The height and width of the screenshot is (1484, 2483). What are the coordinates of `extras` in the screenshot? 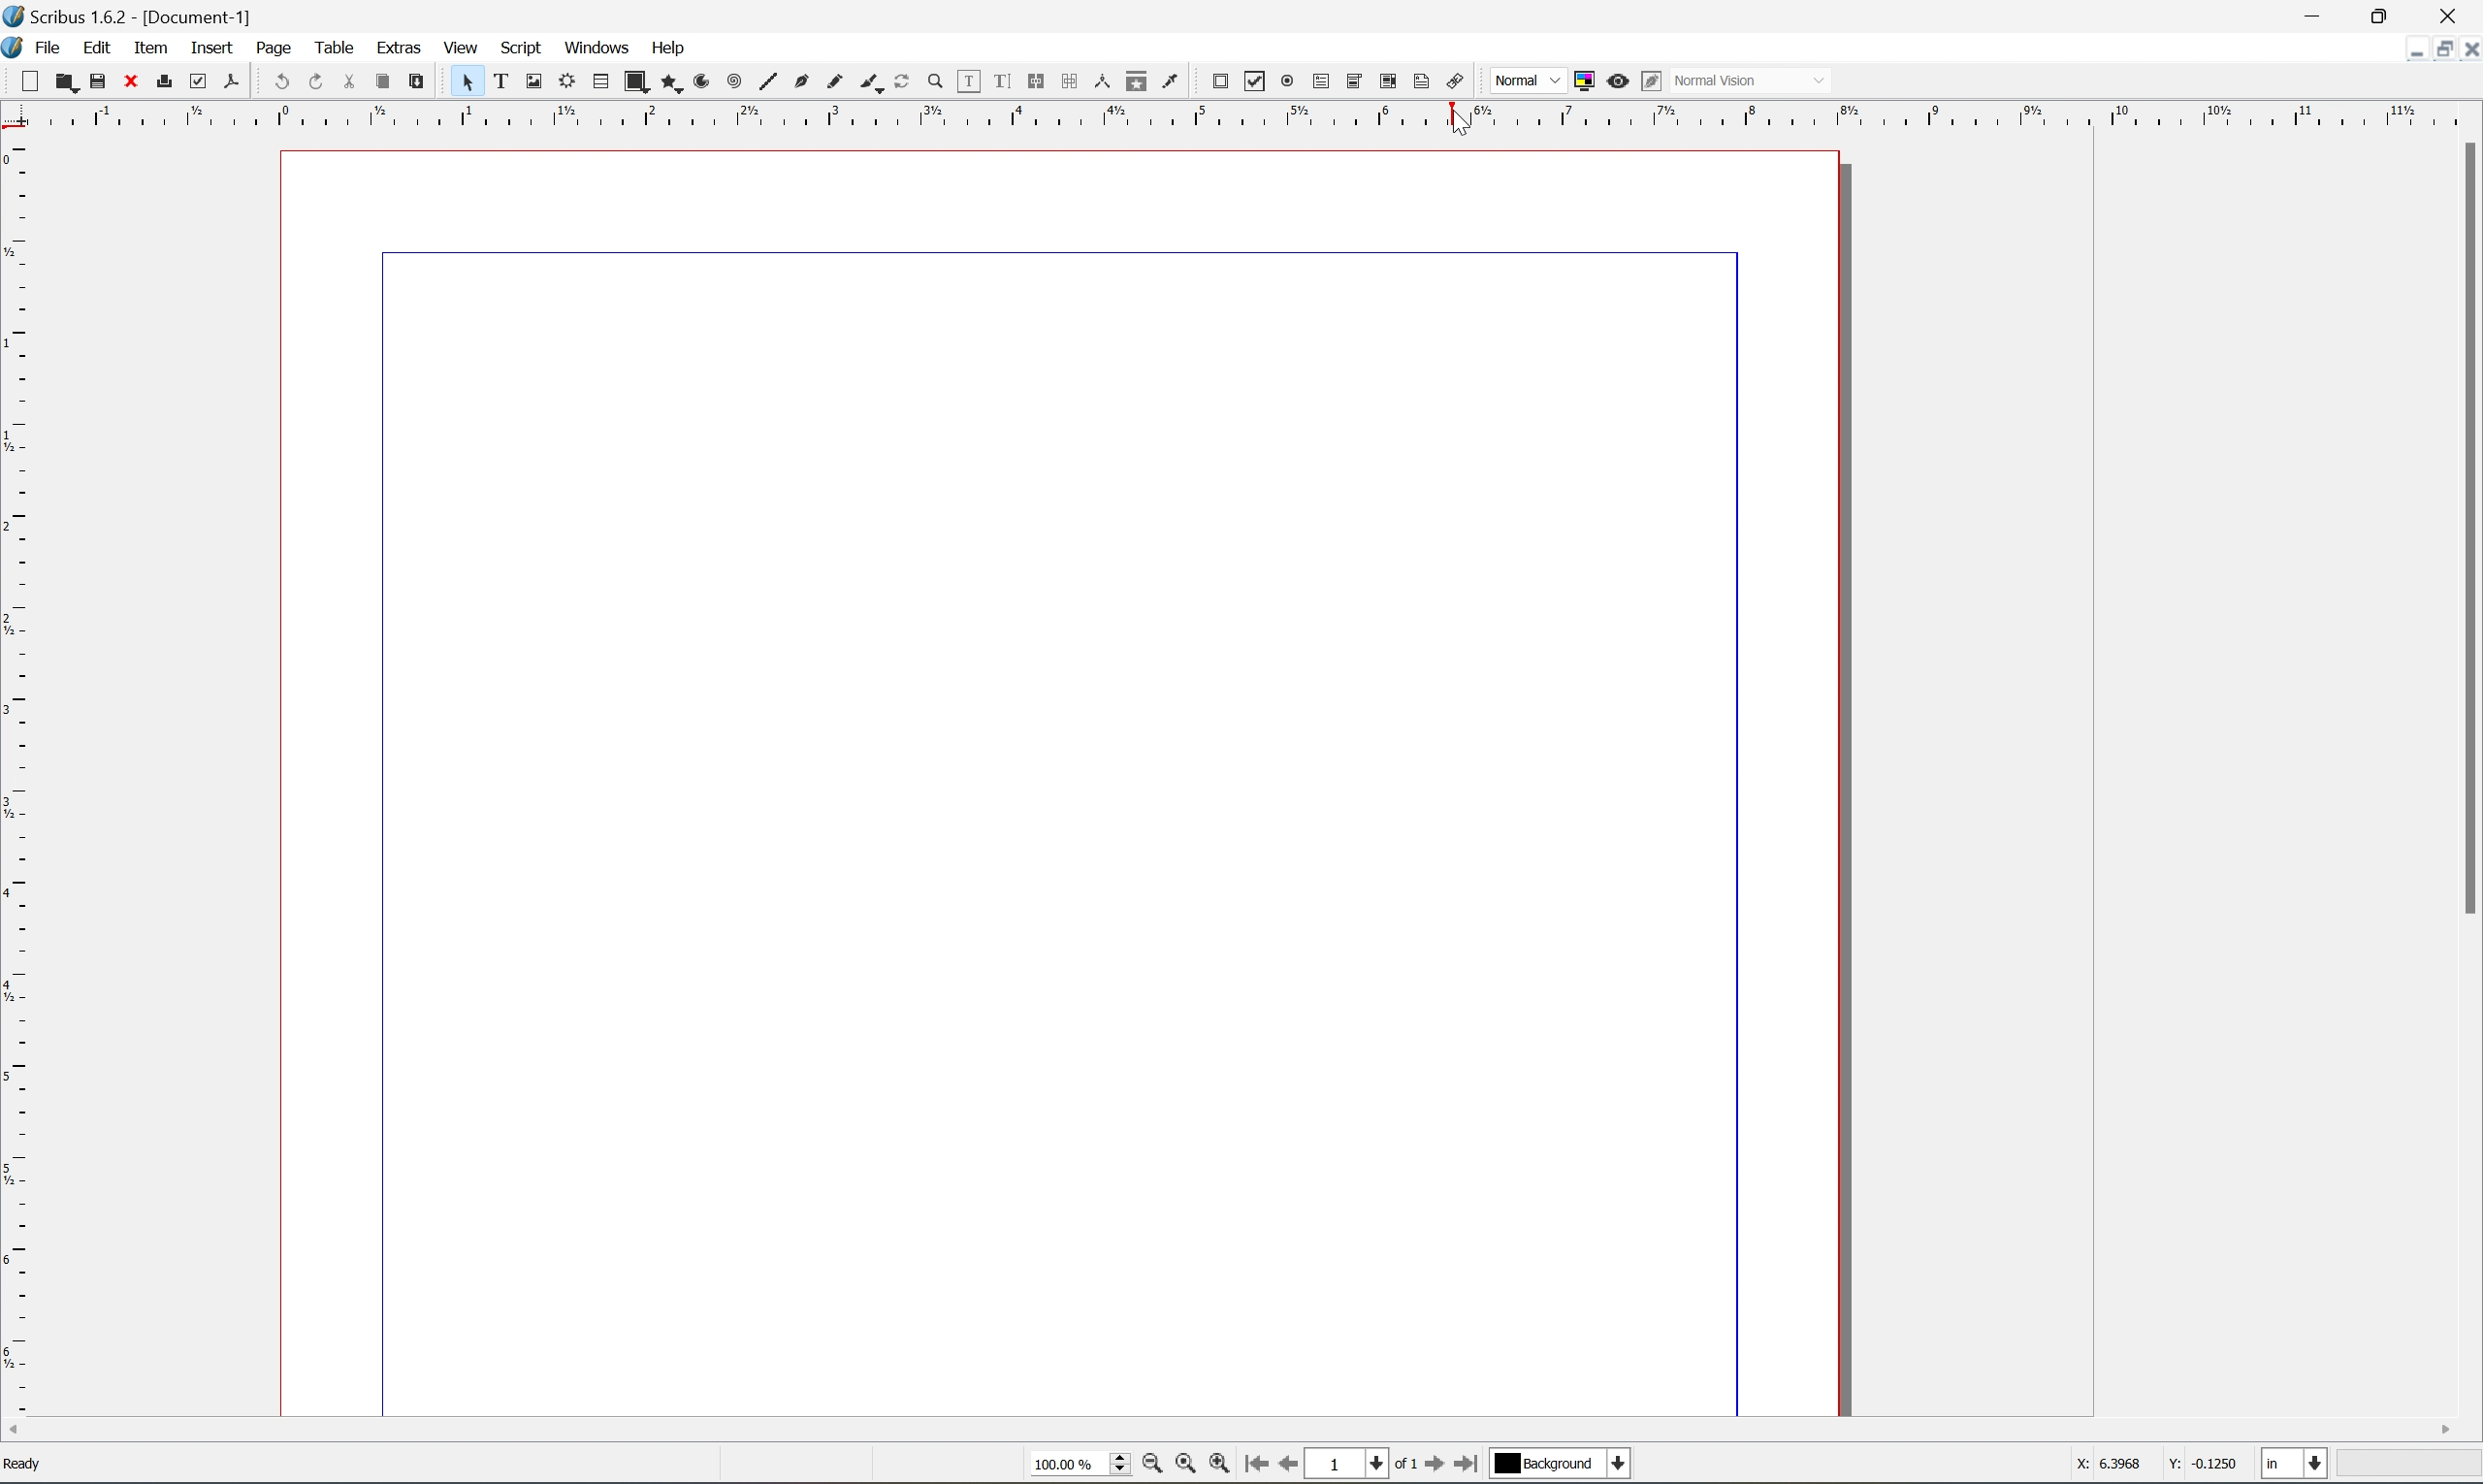 It's located at (388, 46).